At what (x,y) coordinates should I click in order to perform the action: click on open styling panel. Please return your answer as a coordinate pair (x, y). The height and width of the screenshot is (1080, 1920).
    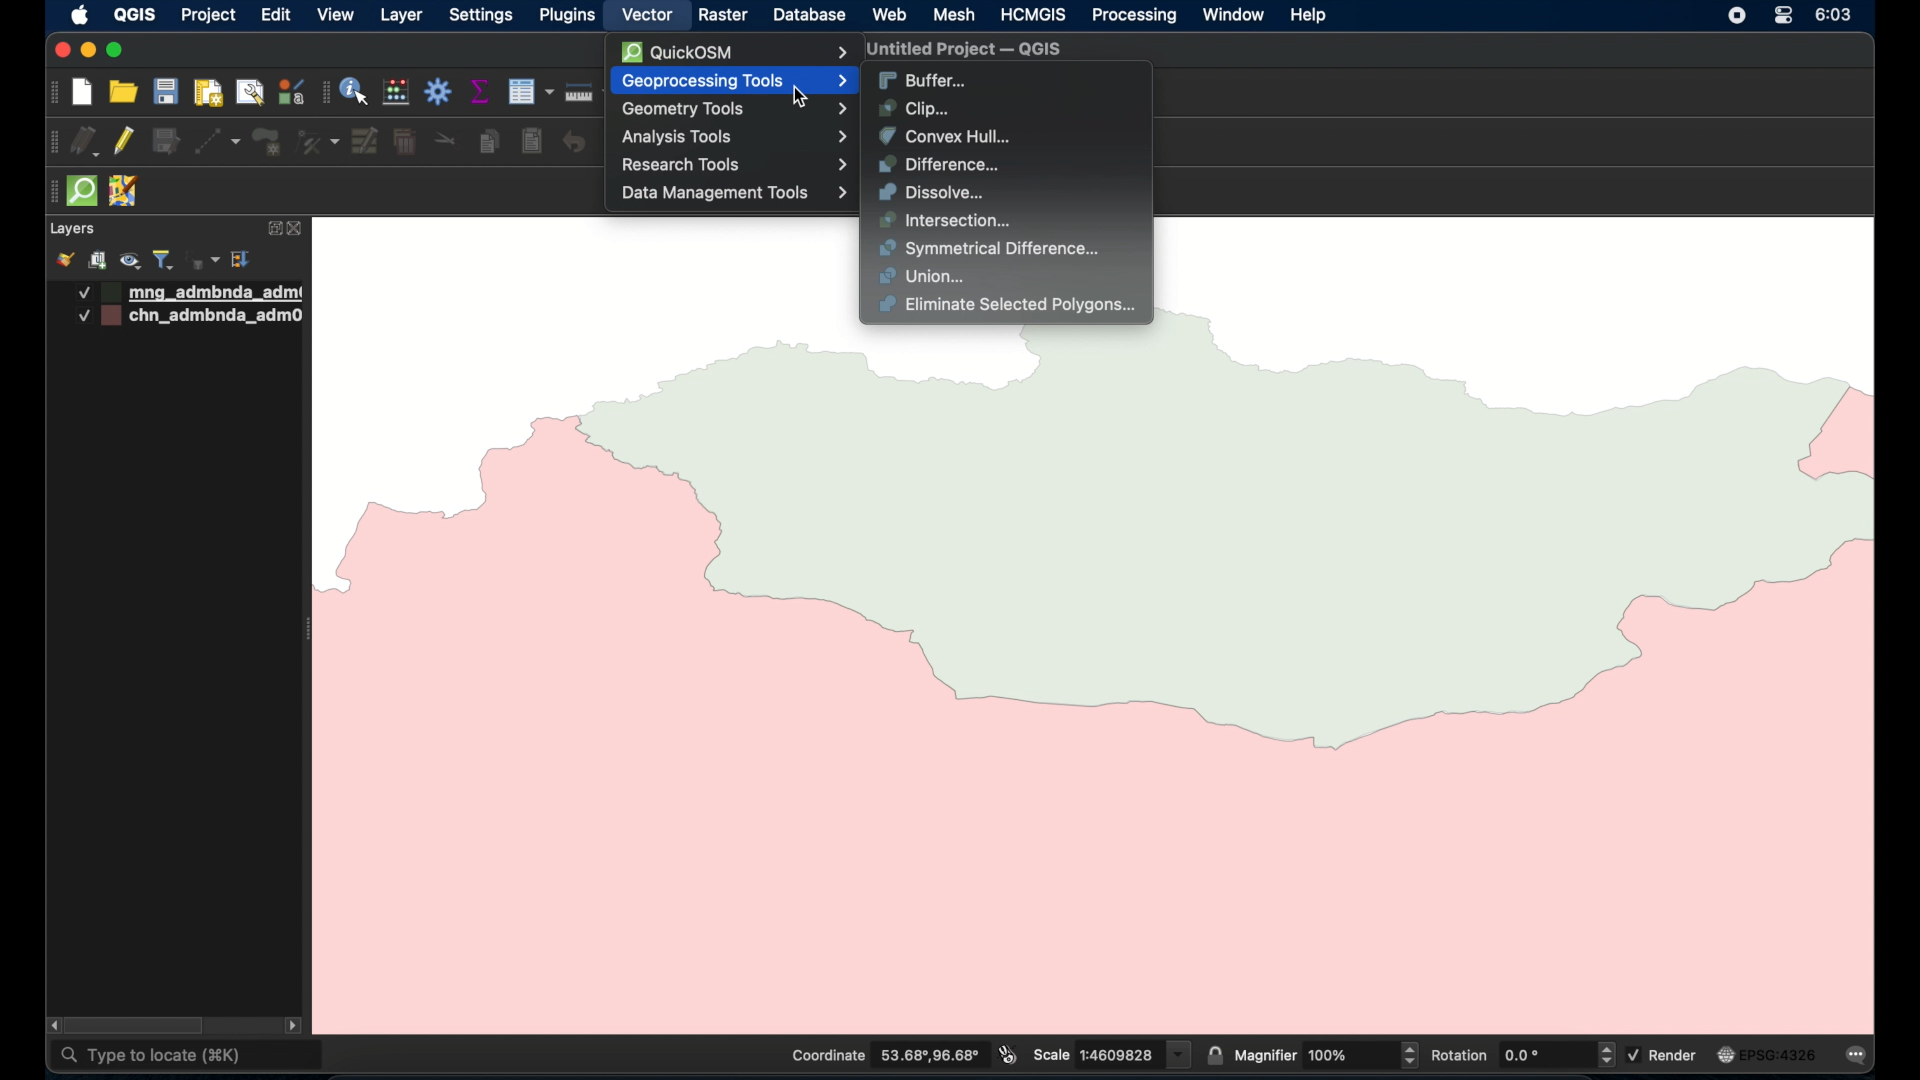
    Looking at the image, I should click on (63, 260).